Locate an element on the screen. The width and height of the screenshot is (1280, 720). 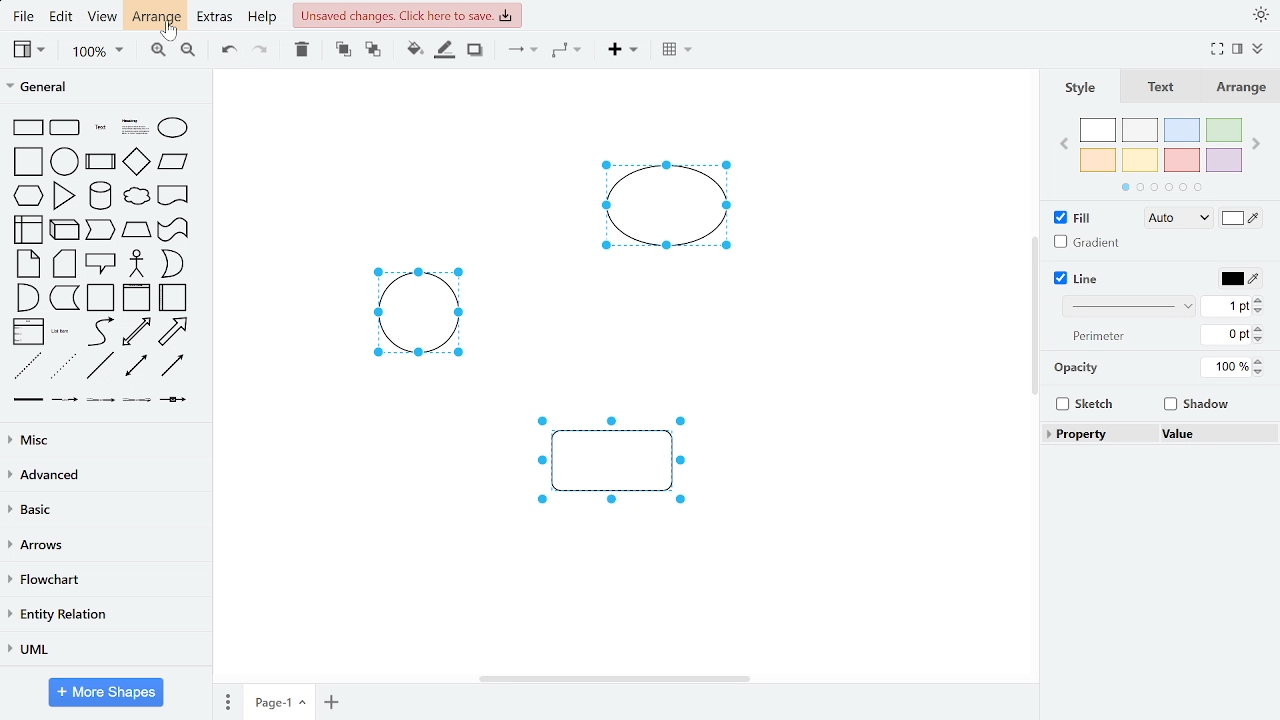
view is located at coordinates (30, 50).